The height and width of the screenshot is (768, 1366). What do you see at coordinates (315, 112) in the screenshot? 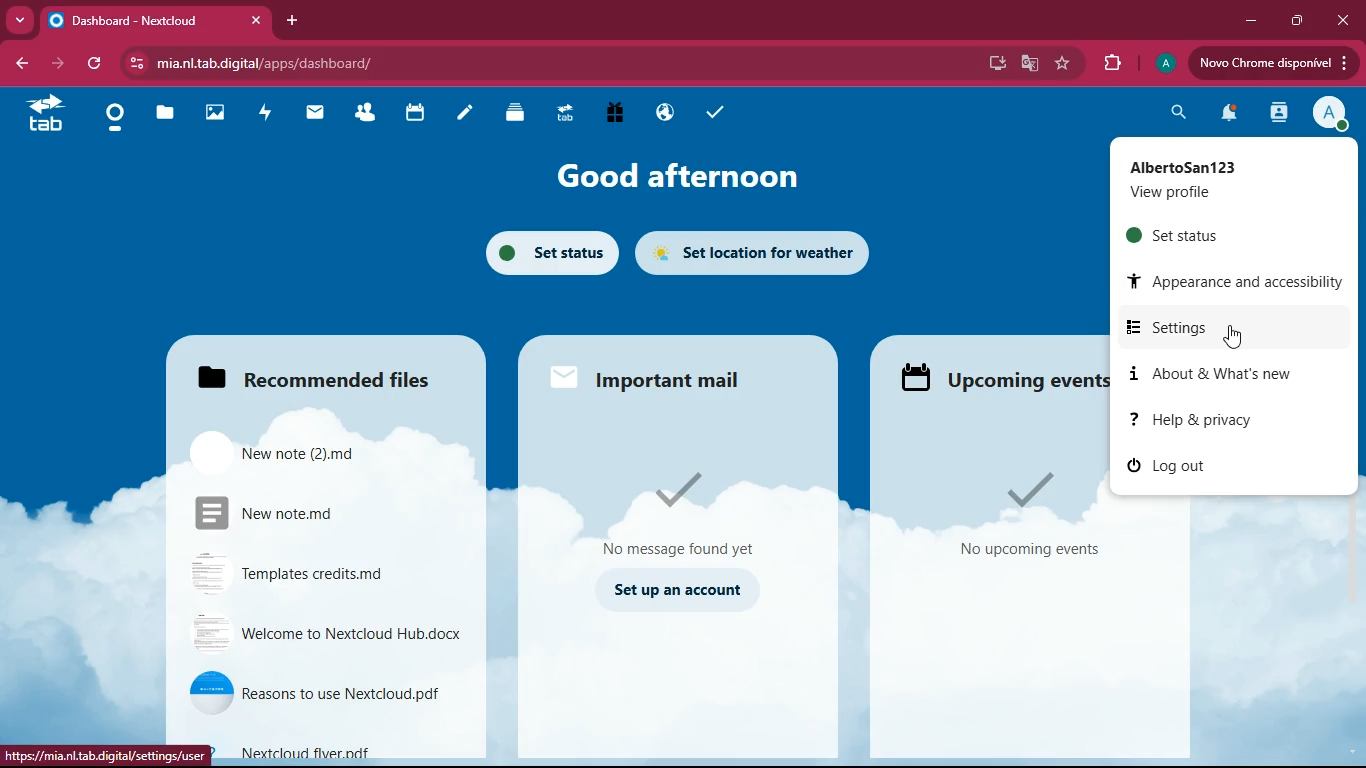
I see `mail` at bounding box center [315, 112].